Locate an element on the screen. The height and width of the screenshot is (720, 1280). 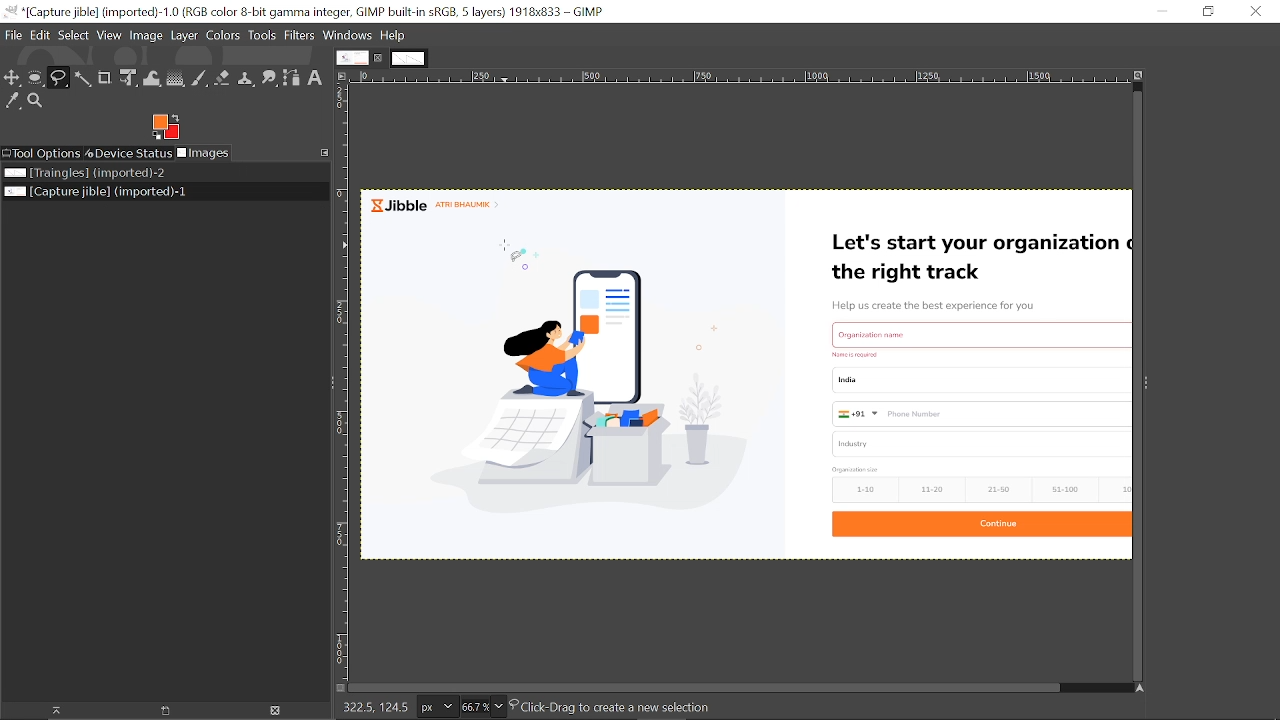
Restore down is located at coordinates (1207, 11).